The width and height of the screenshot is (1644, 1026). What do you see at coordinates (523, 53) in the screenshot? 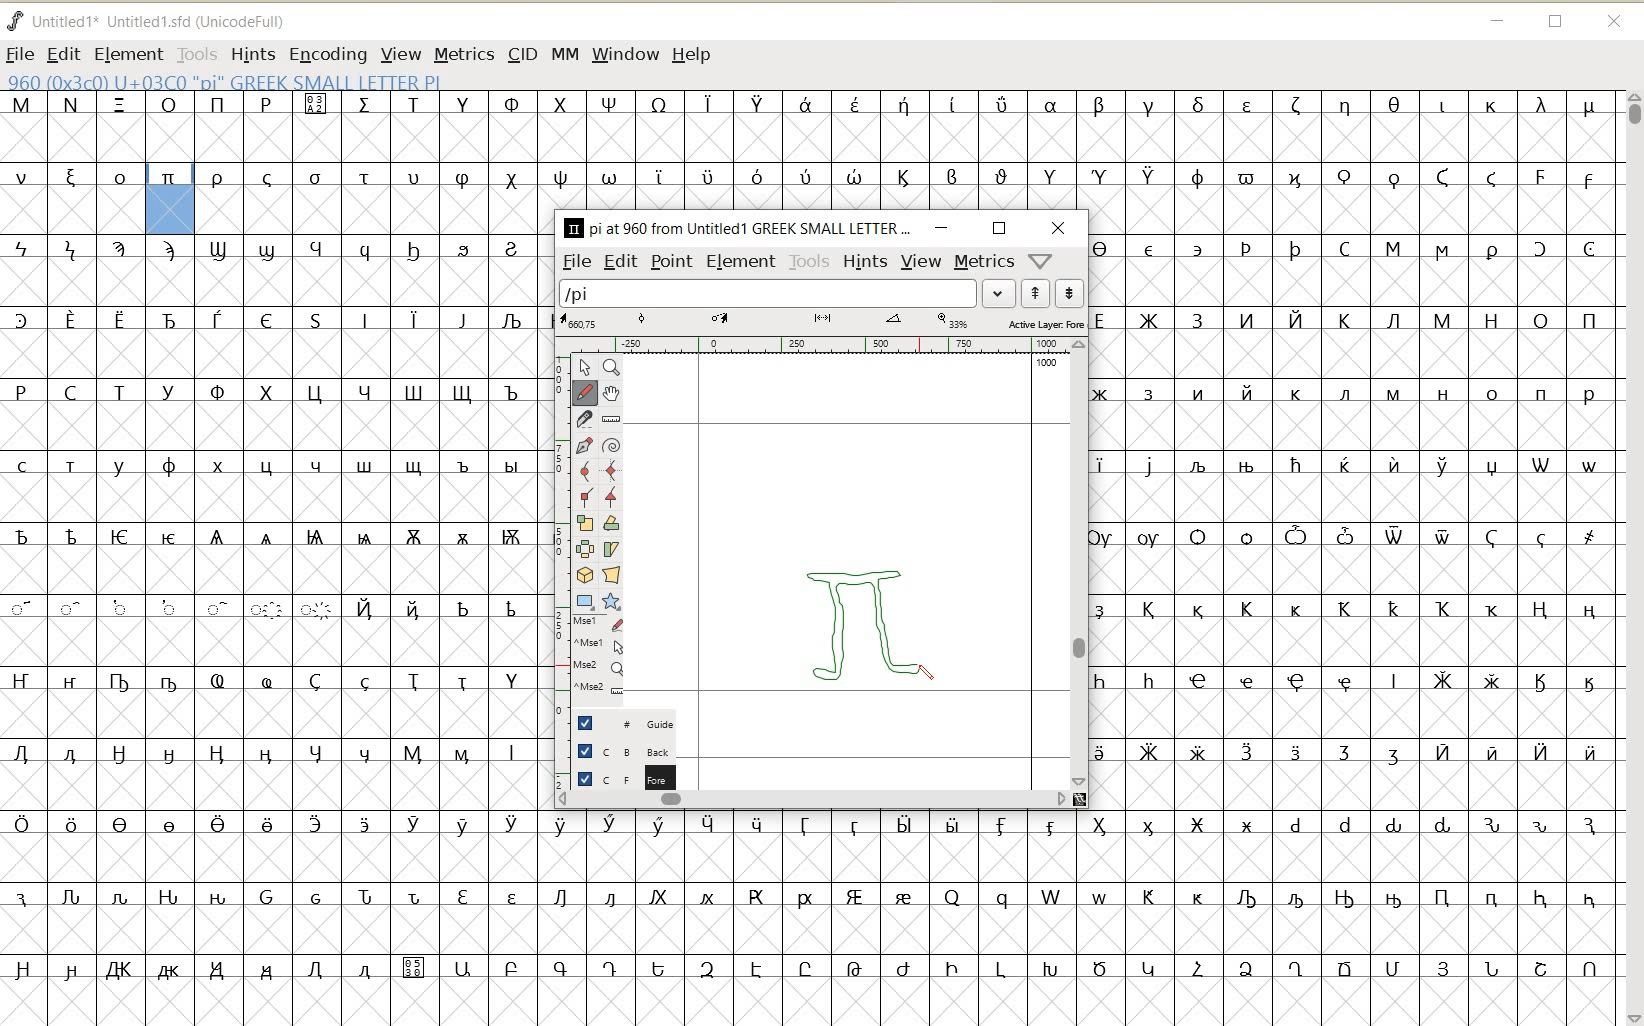
I see `CID` at bounding box center [523, 53].